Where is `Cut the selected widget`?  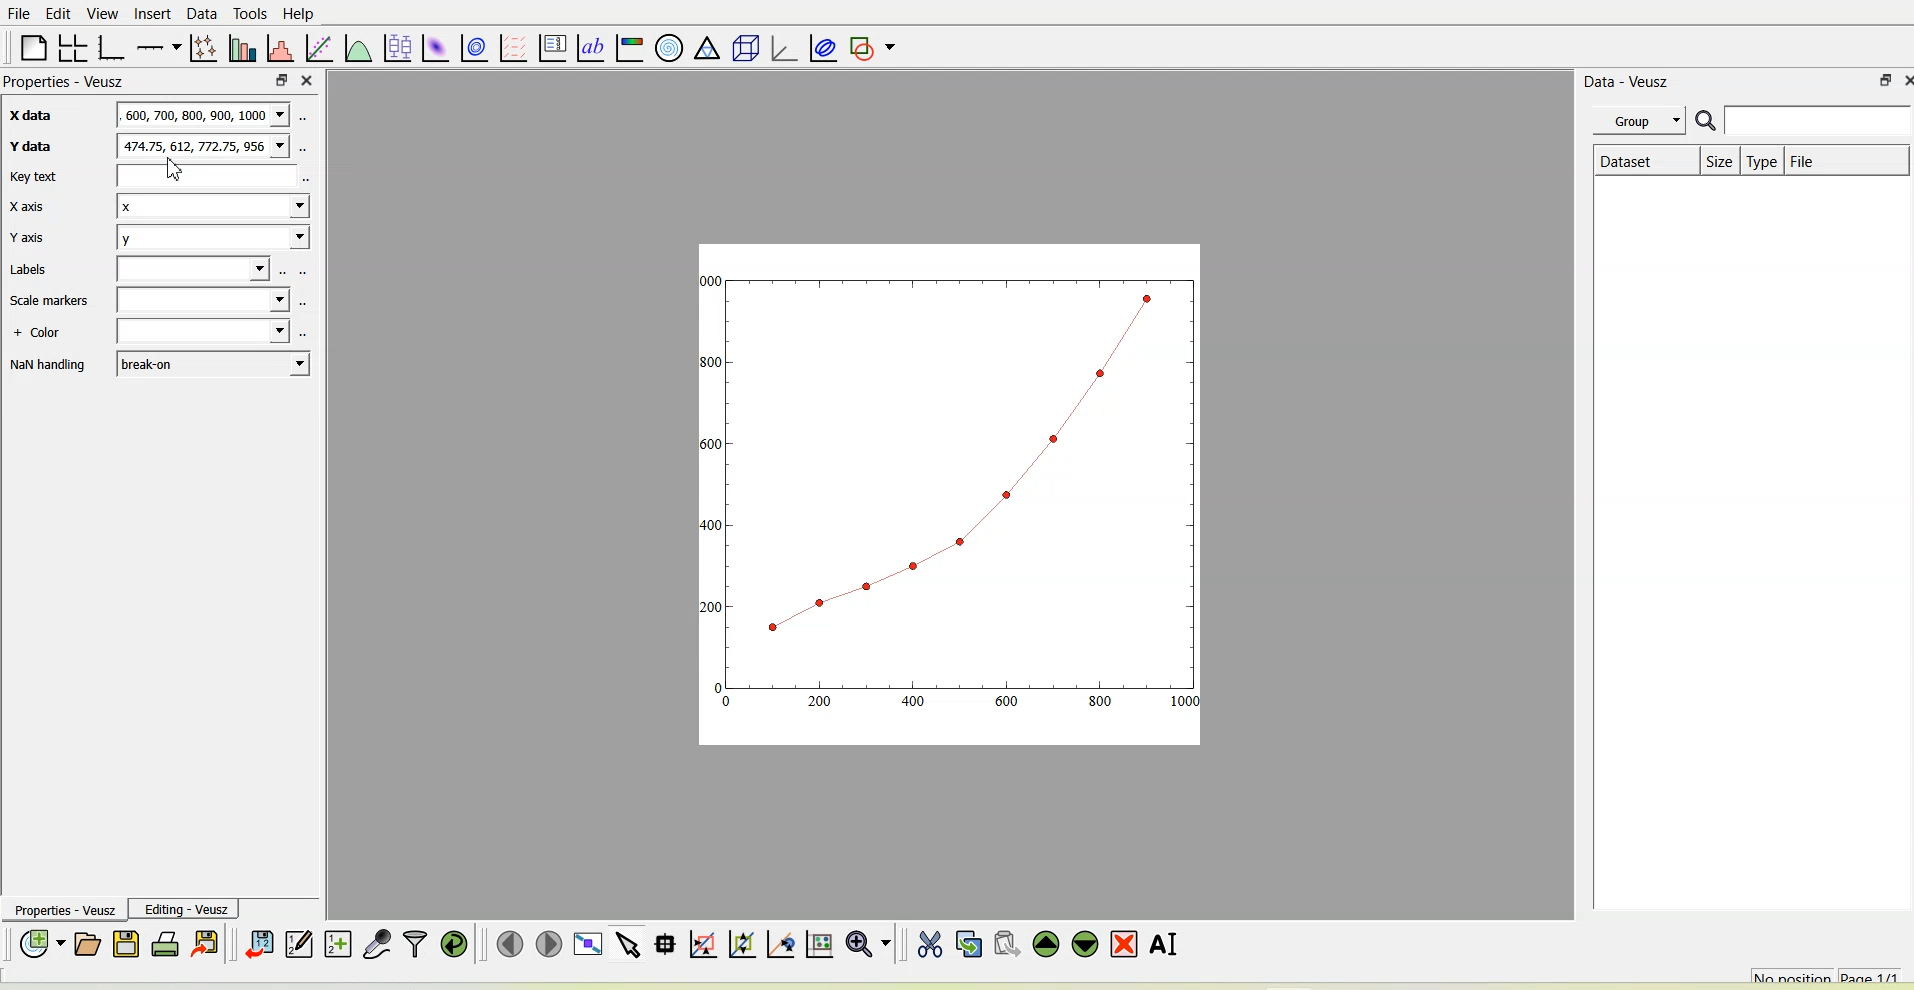
Cut the selected widget is located at coordinates (929, 944).